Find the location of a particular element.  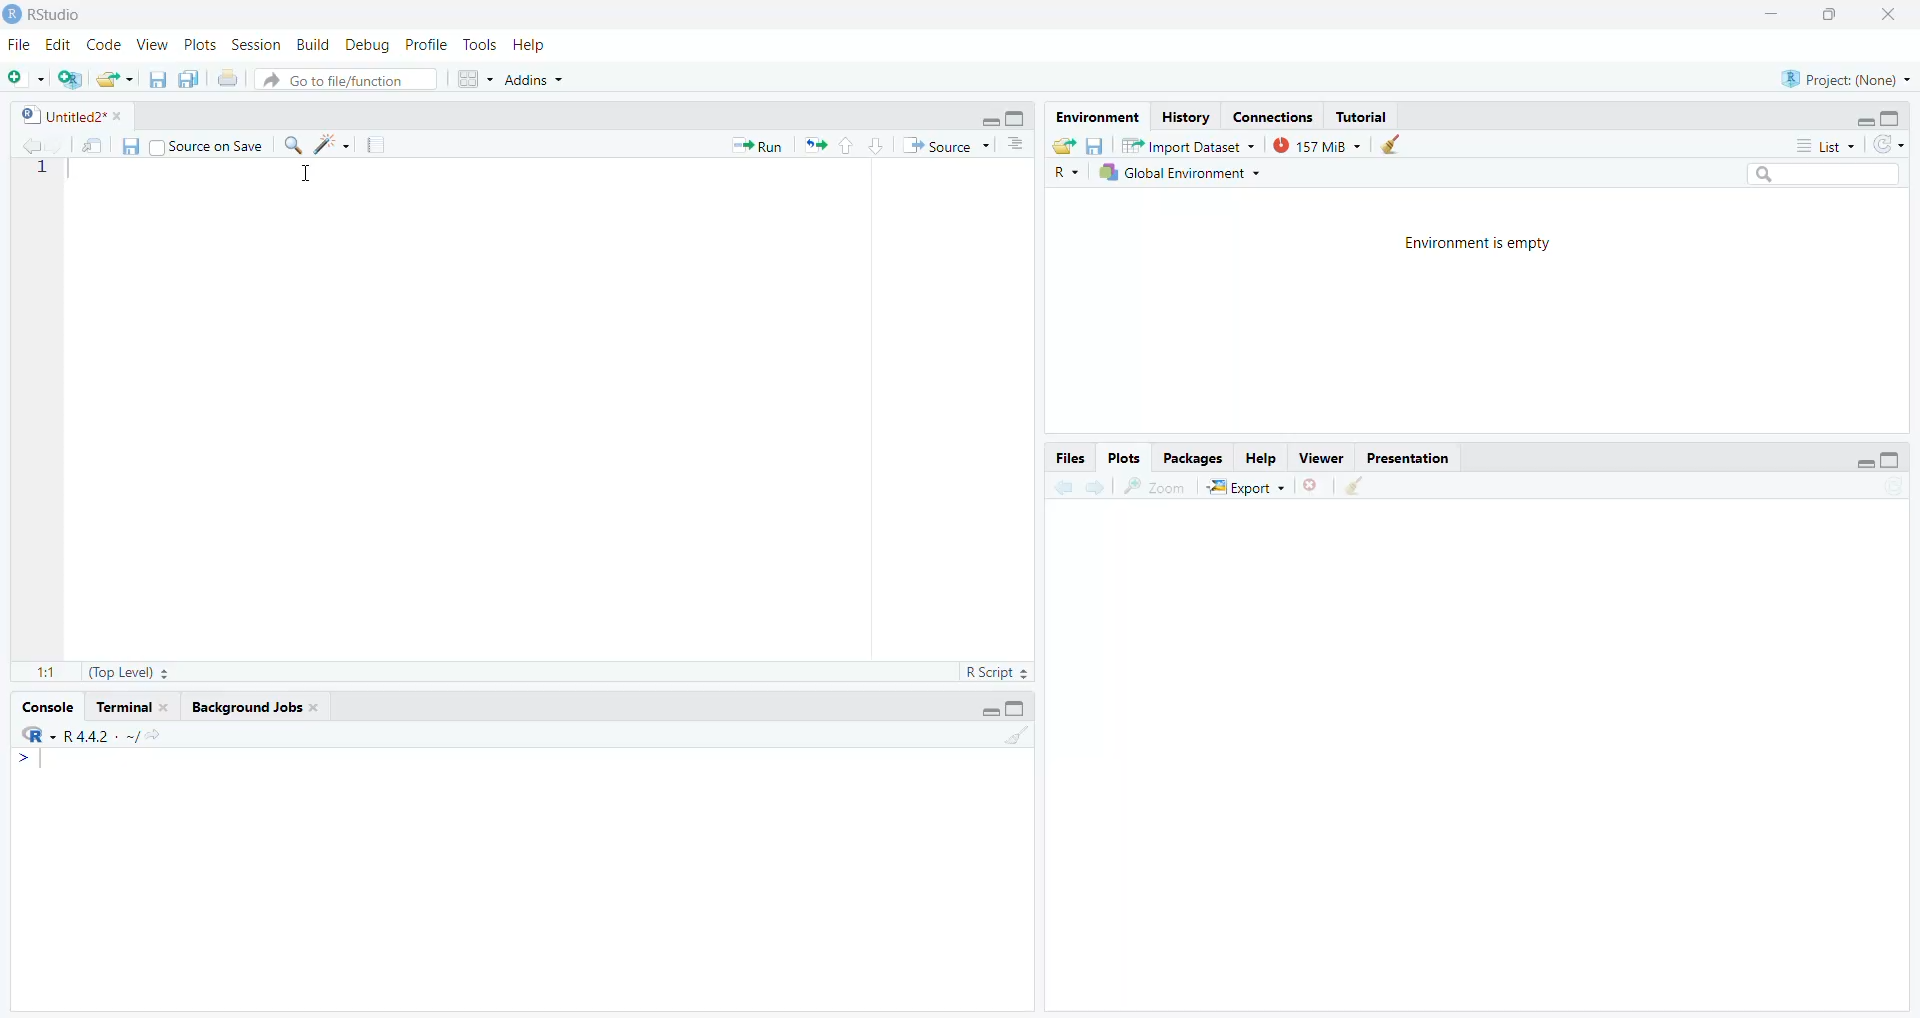

zoom is located at coordinates (1153, 488).